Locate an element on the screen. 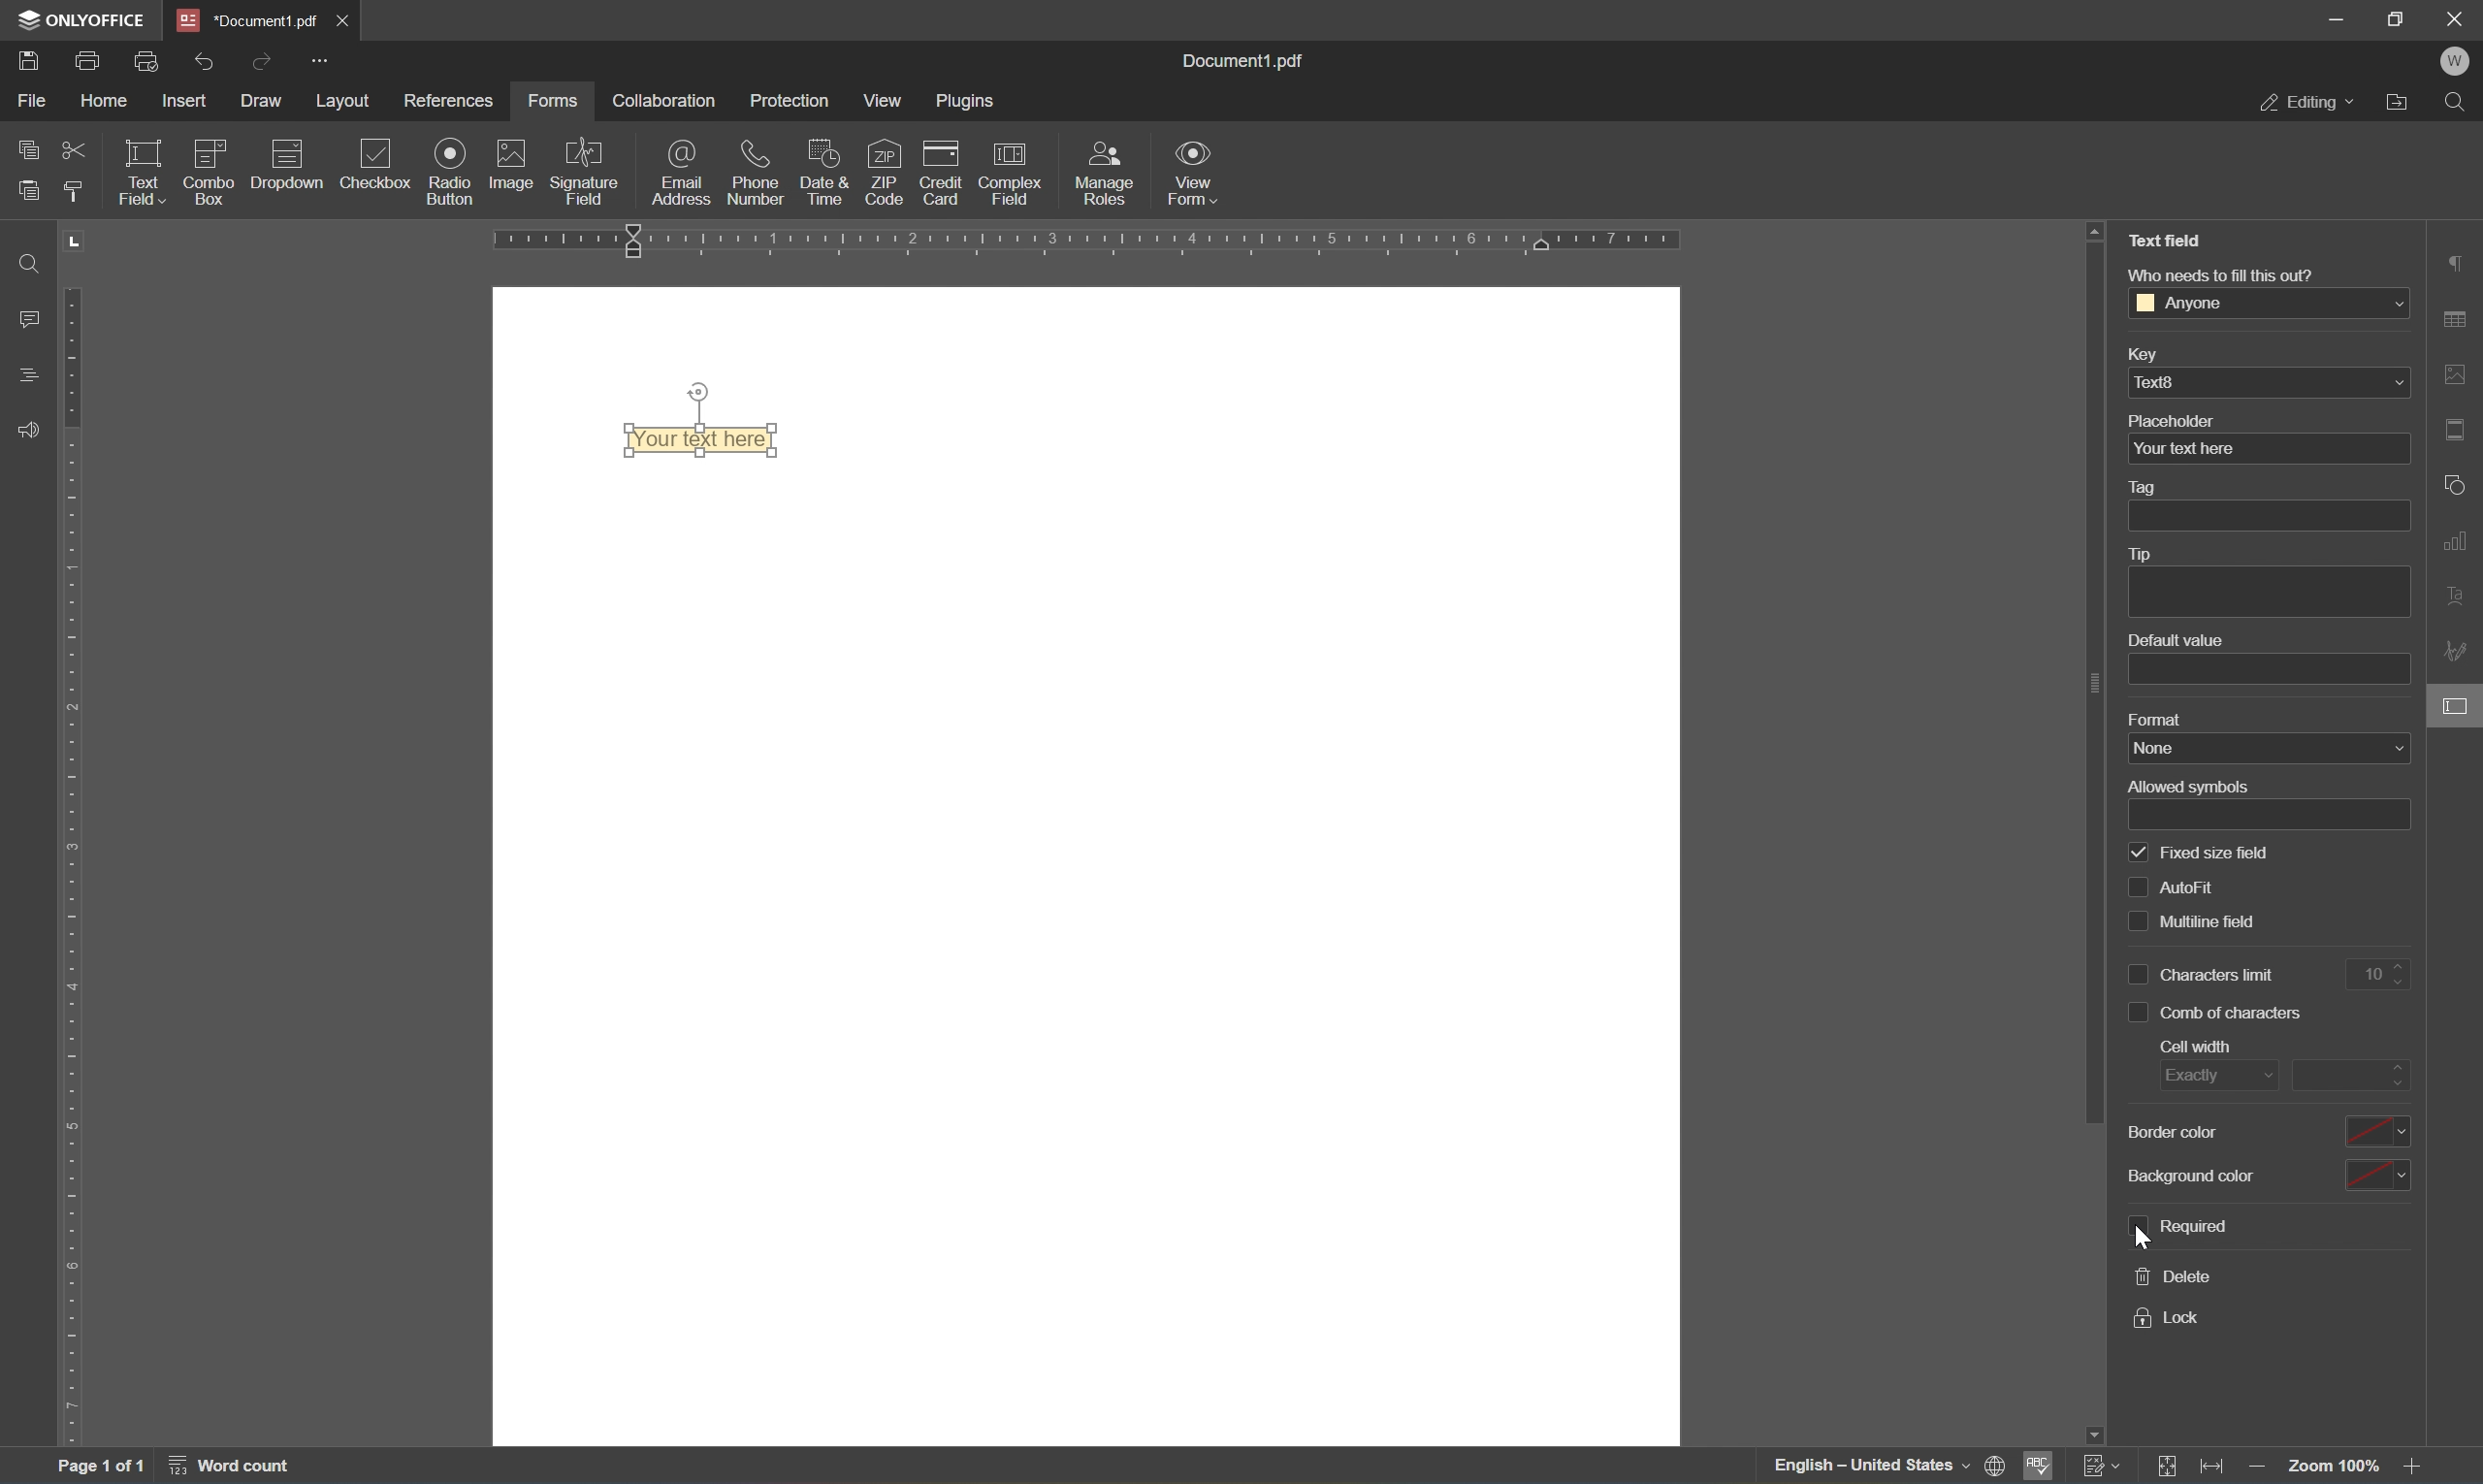 Image resolution: width=2483 pixels, height=1484 pixels. border color is located at coordinates (2267, 1130).